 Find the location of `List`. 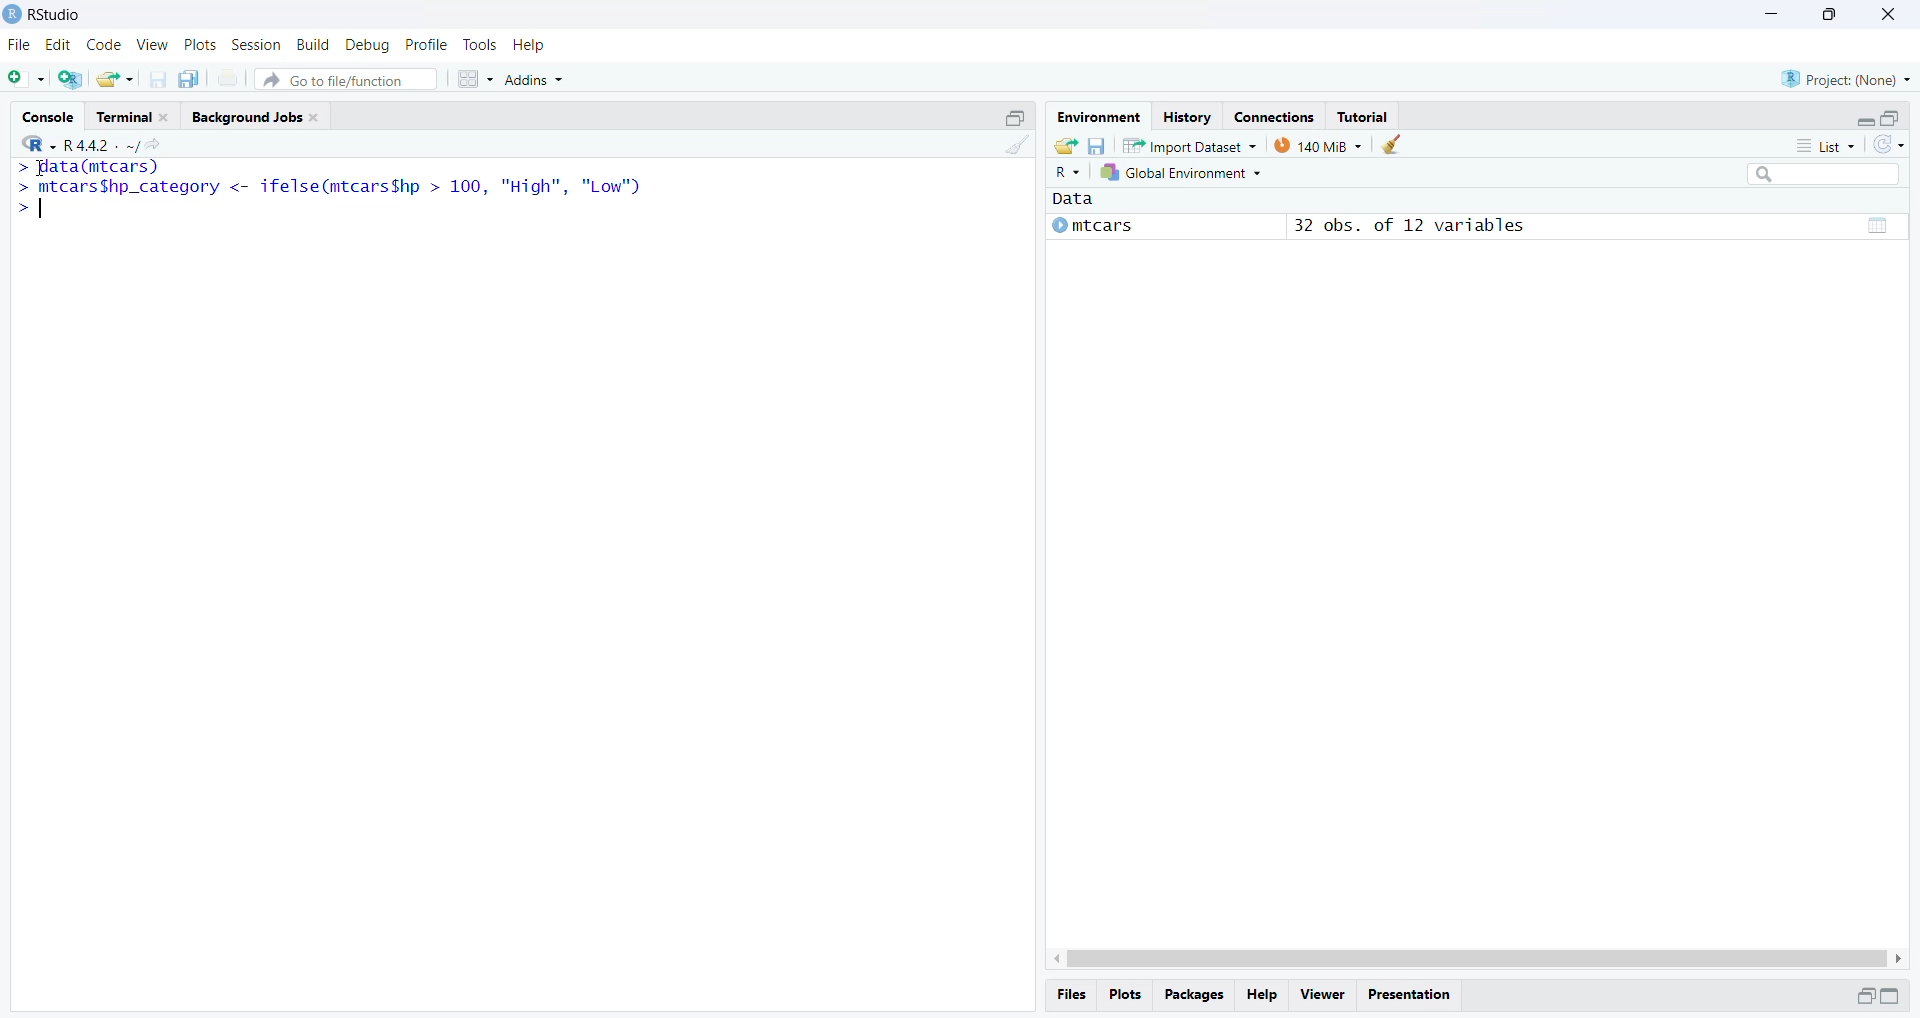

List is located at coordinates (1830, 146).